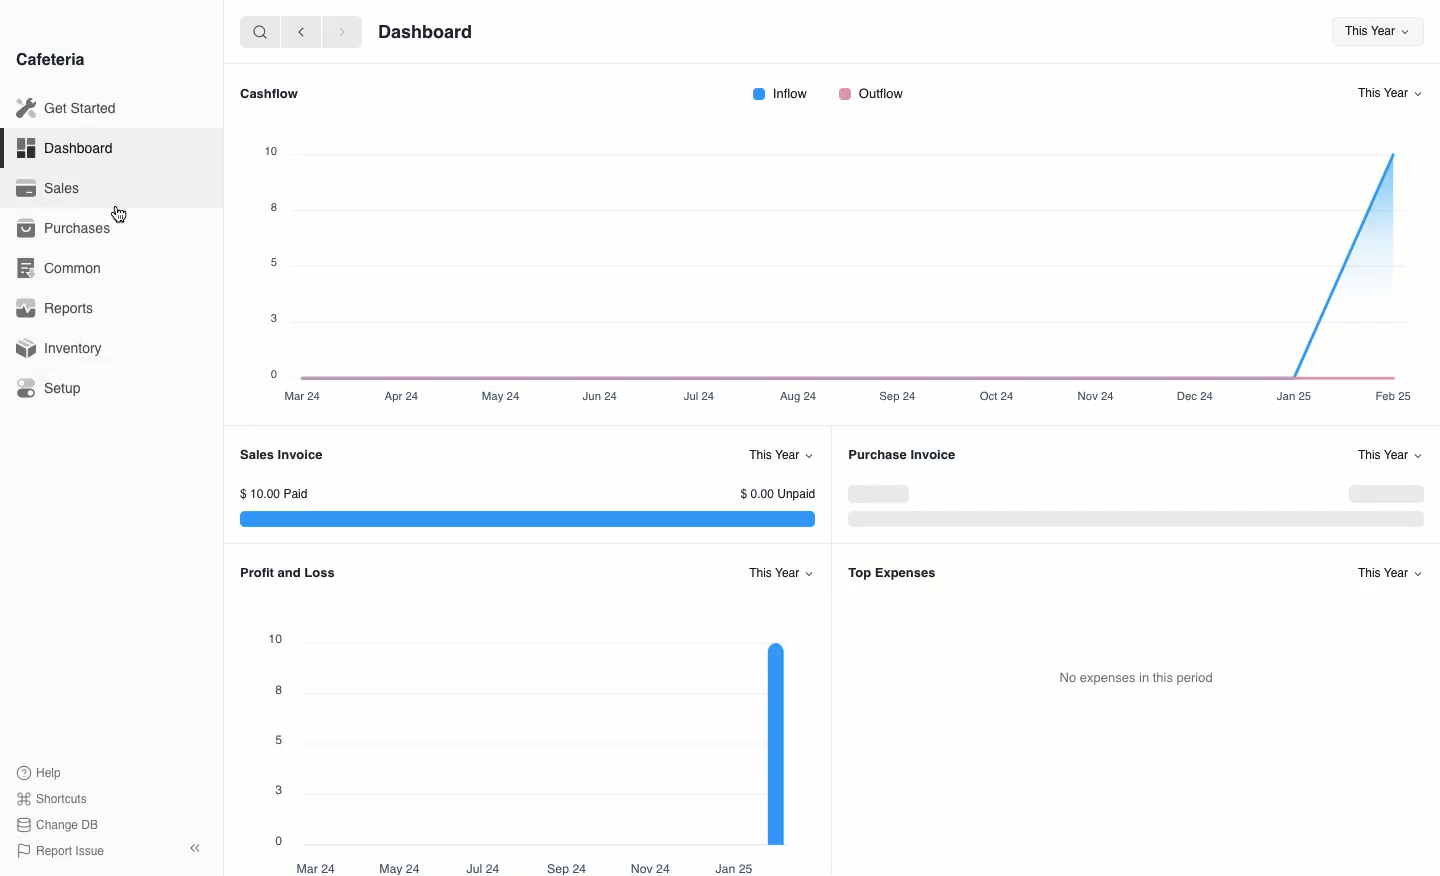 The image size is (1440, 876). Describe the element at coordinates (274, 155) in the screenshot. I see `10` at that location.